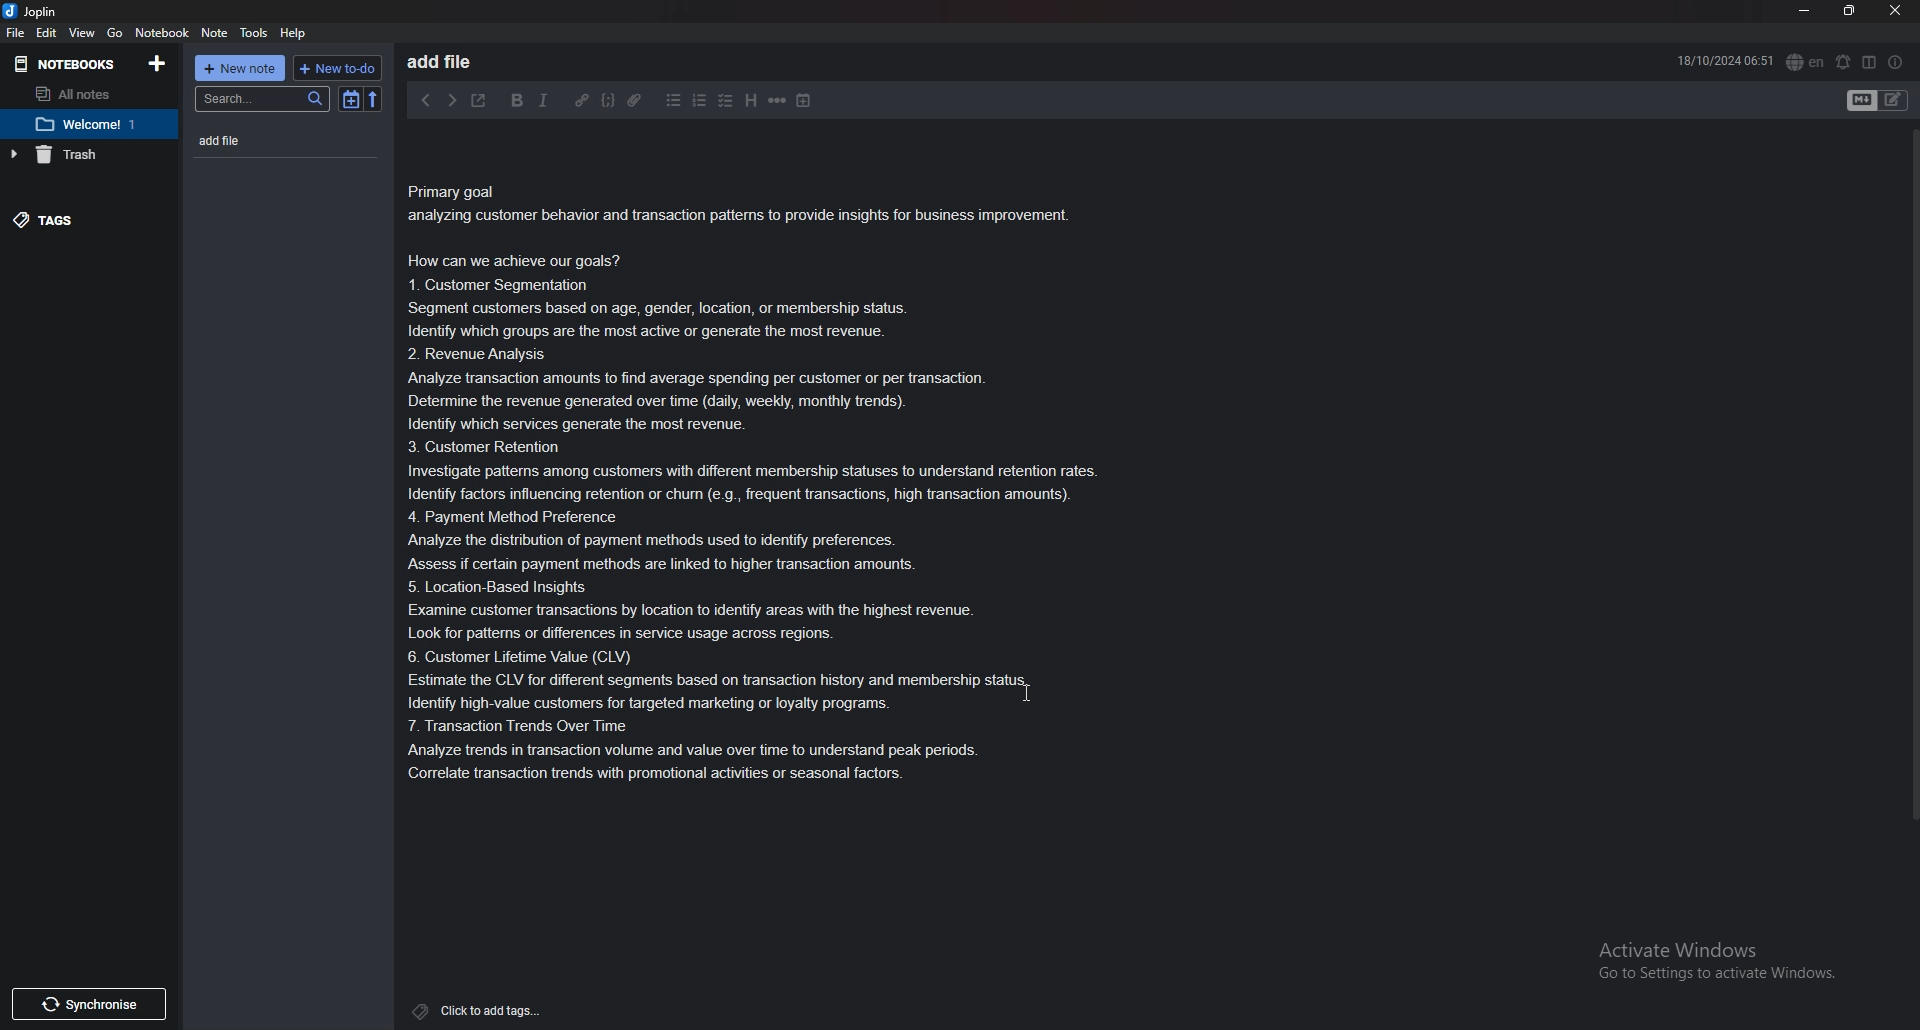  I want to click on Title, so click(456, 63).